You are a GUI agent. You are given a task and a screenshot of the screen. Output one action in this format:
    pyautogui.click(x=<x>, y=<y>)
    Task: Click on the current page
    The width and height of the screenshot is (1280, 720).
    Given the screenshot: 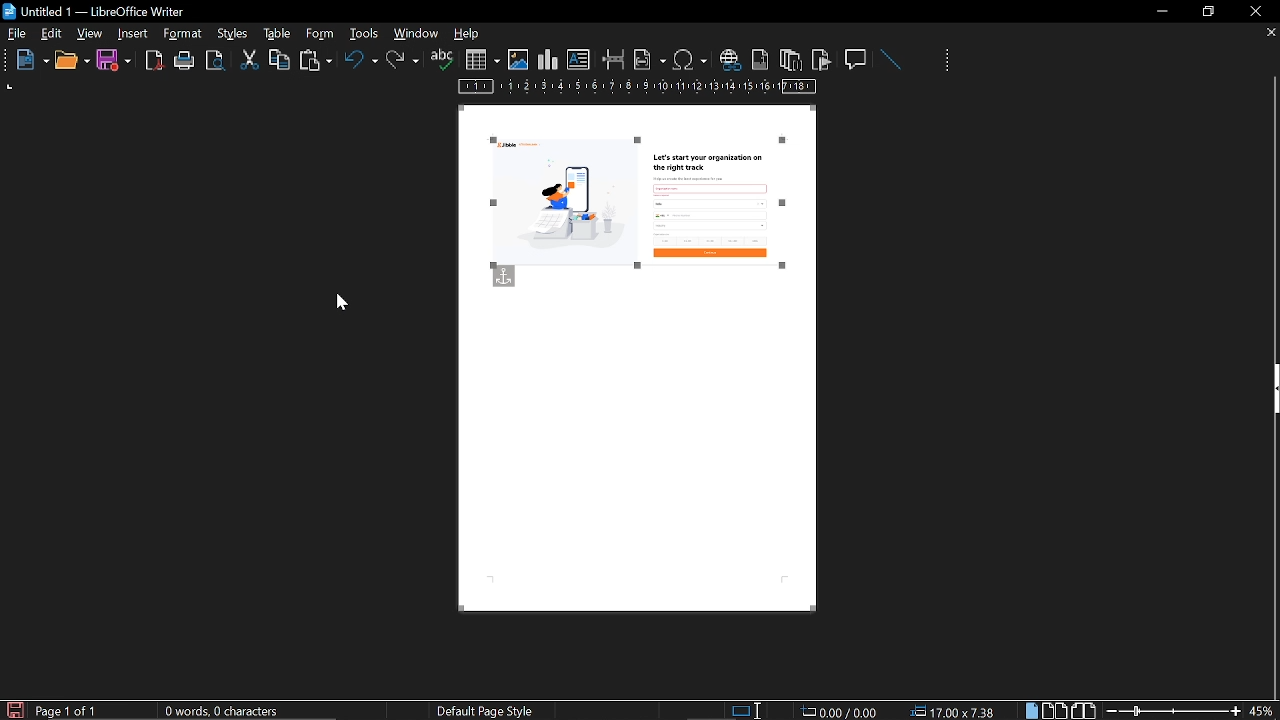 What is the action you would take?
    pyautogui.click(x=67, y=711)
    